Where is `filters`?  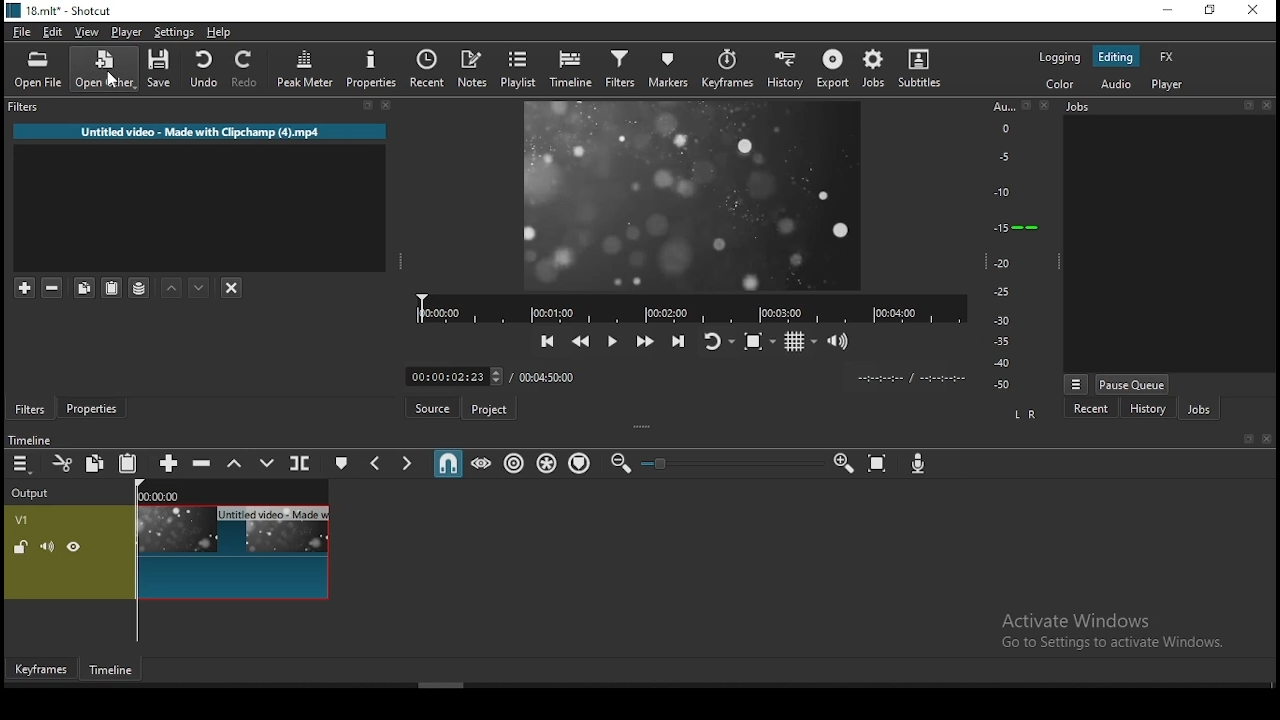
filters is located at coordinates (198, 111).